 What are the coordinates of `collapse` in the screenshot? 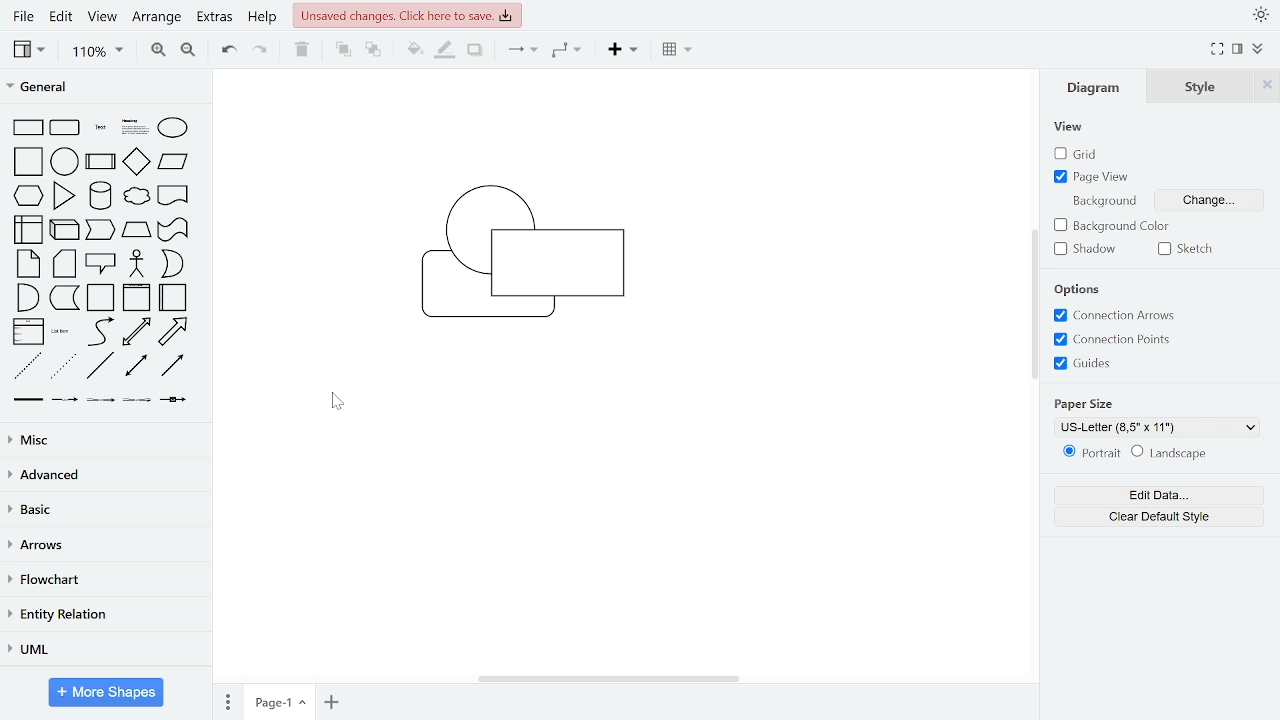 It's located at (1261, 47).